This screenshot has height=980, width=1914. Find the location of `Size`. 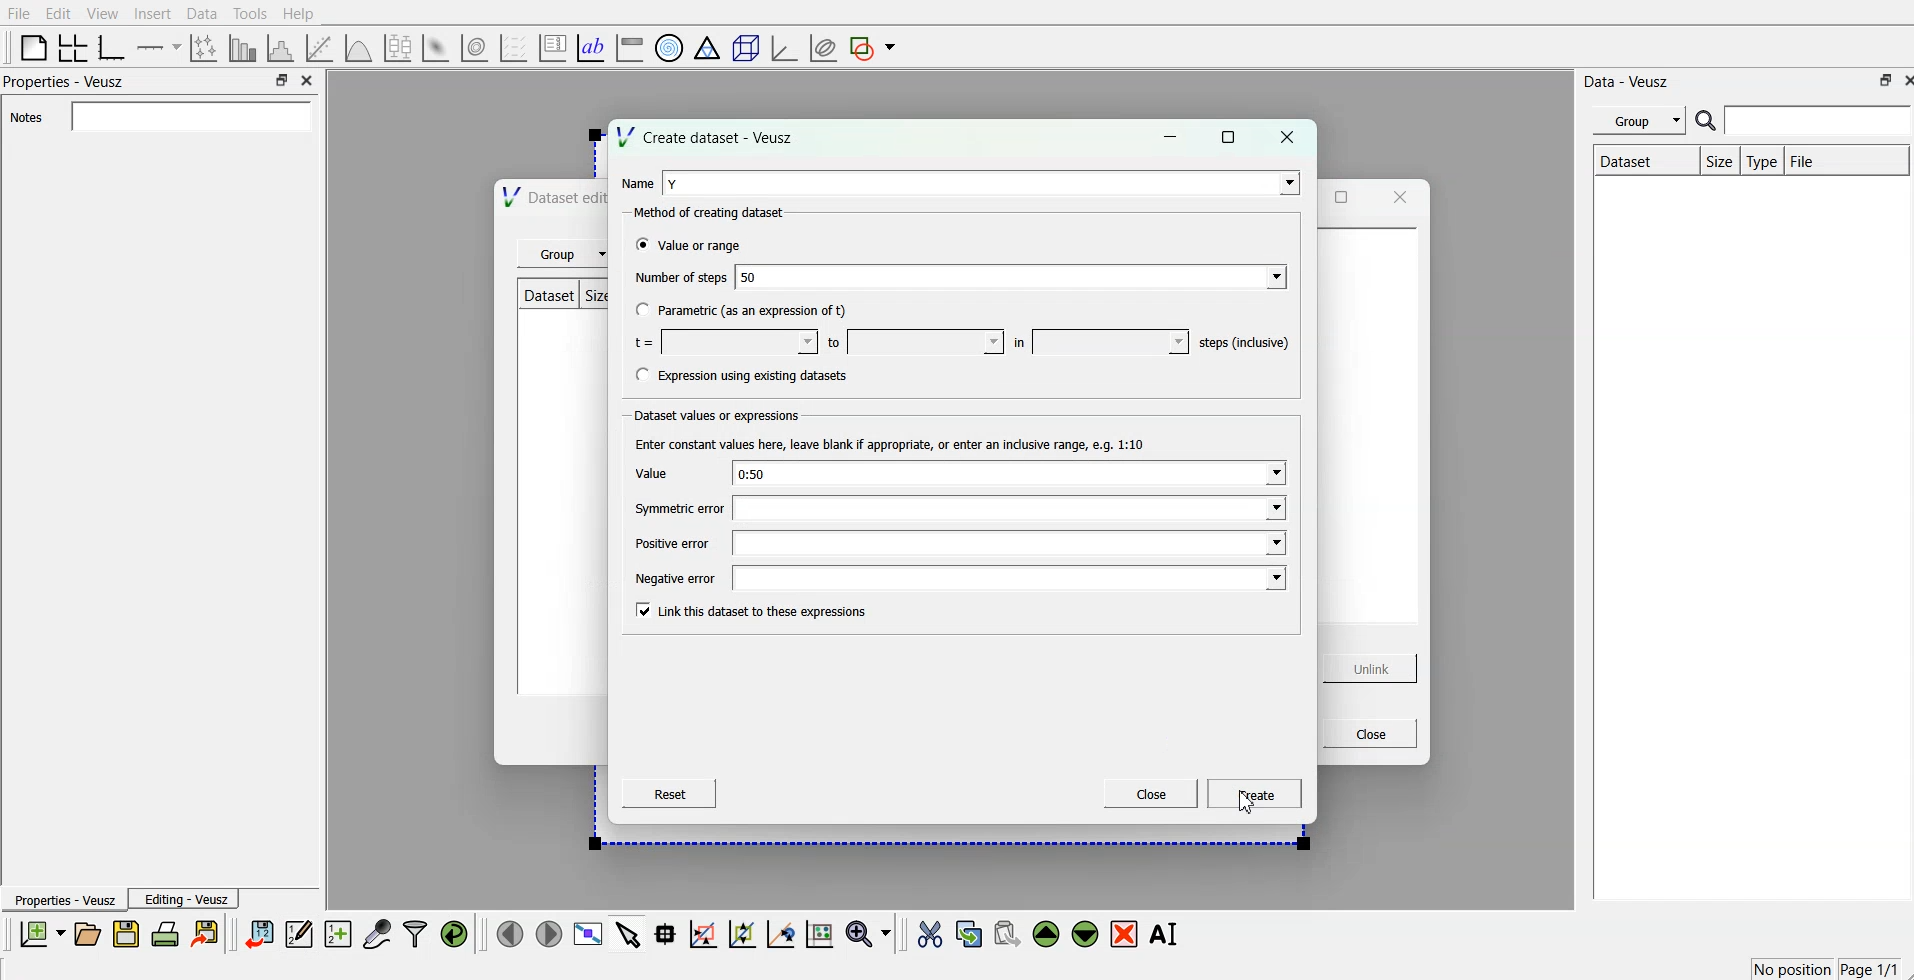

Size is located at coordinates (591, 294).